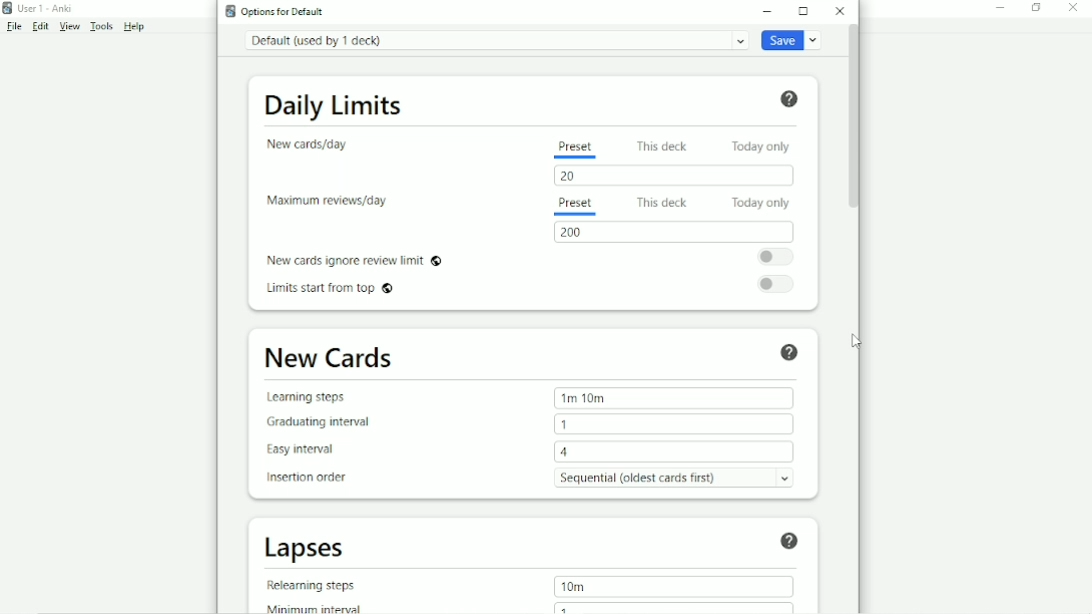 The width and height of the screenshot is (1092, 614). I want to click on Daily Limits, so click(334, 107).